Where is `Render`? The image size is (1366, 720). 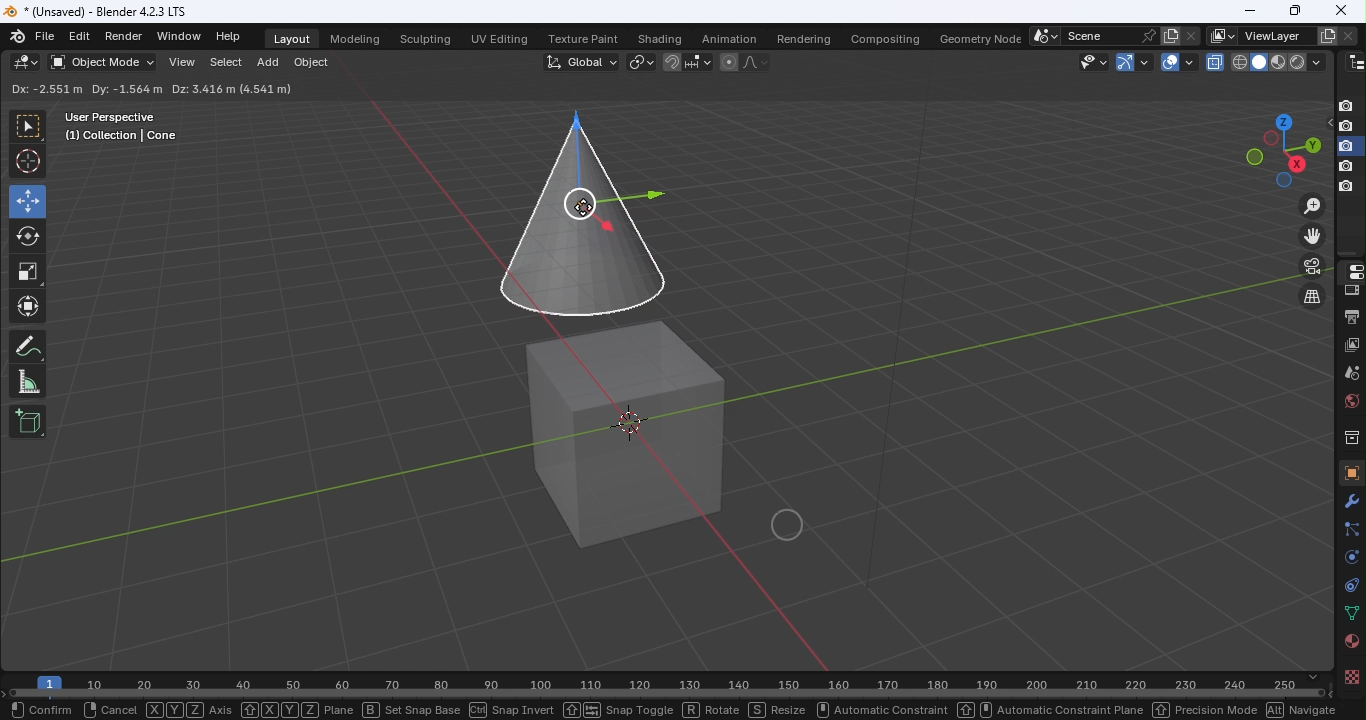
Render is located at coordinates (1350, 291).